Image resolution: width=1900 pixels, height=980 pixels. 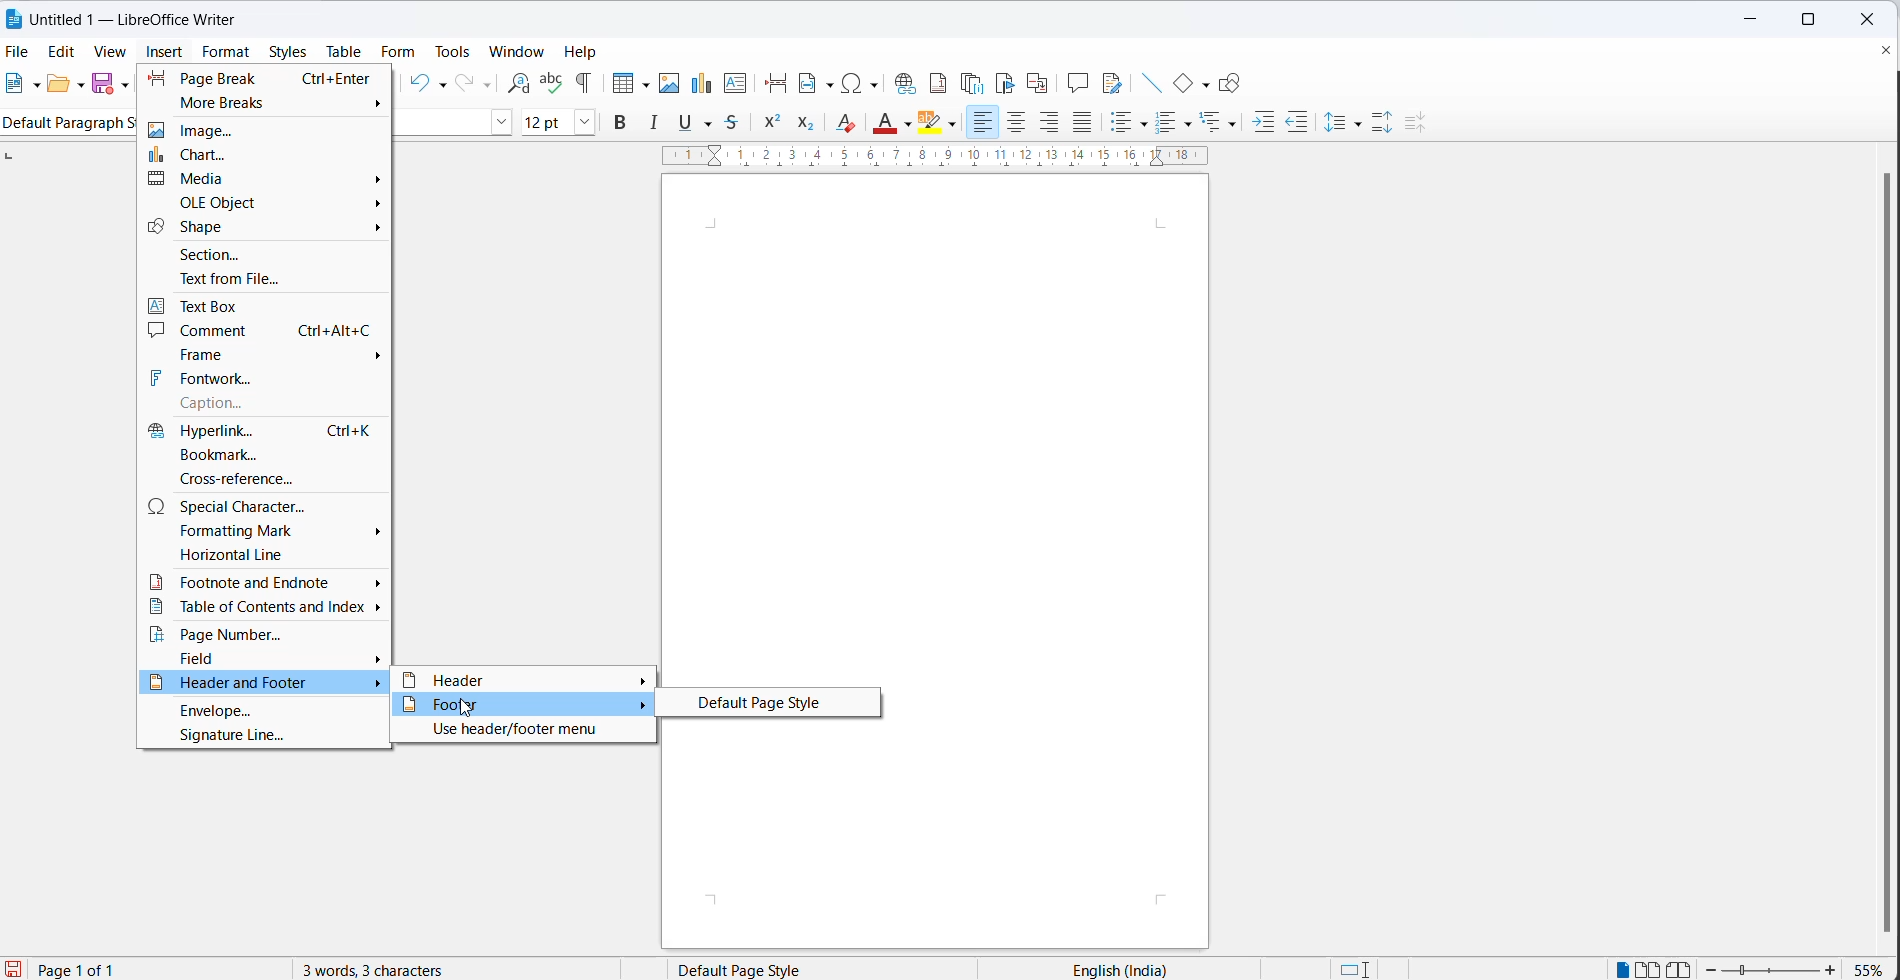 What do you see at coordinates (262, 737) in the screenshot?
I see `signature line` at bounding box center [262, 737].